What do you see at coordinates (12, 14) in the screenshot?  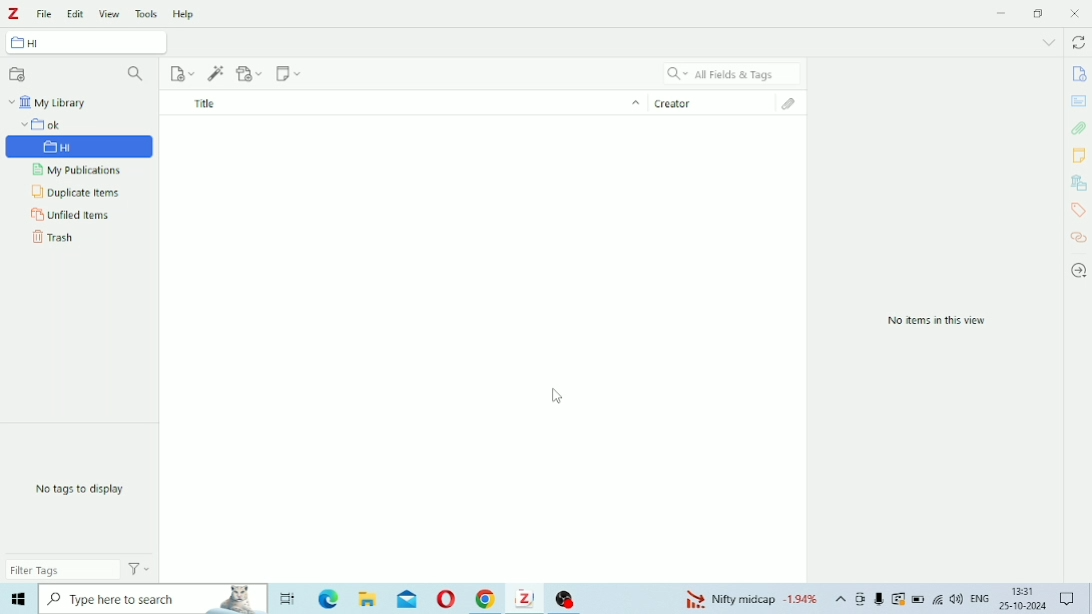 I see `Logo` at bounding box center [12, 14].